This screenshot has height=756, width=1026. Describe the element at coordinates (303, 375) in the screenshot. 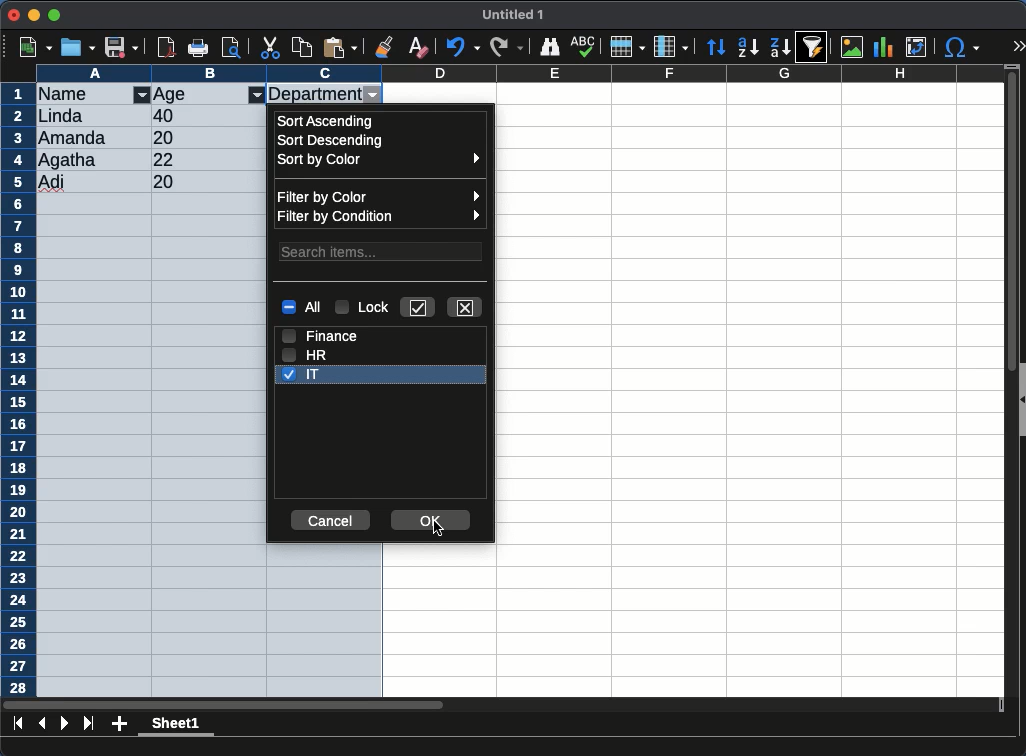

I see `it` at that location.